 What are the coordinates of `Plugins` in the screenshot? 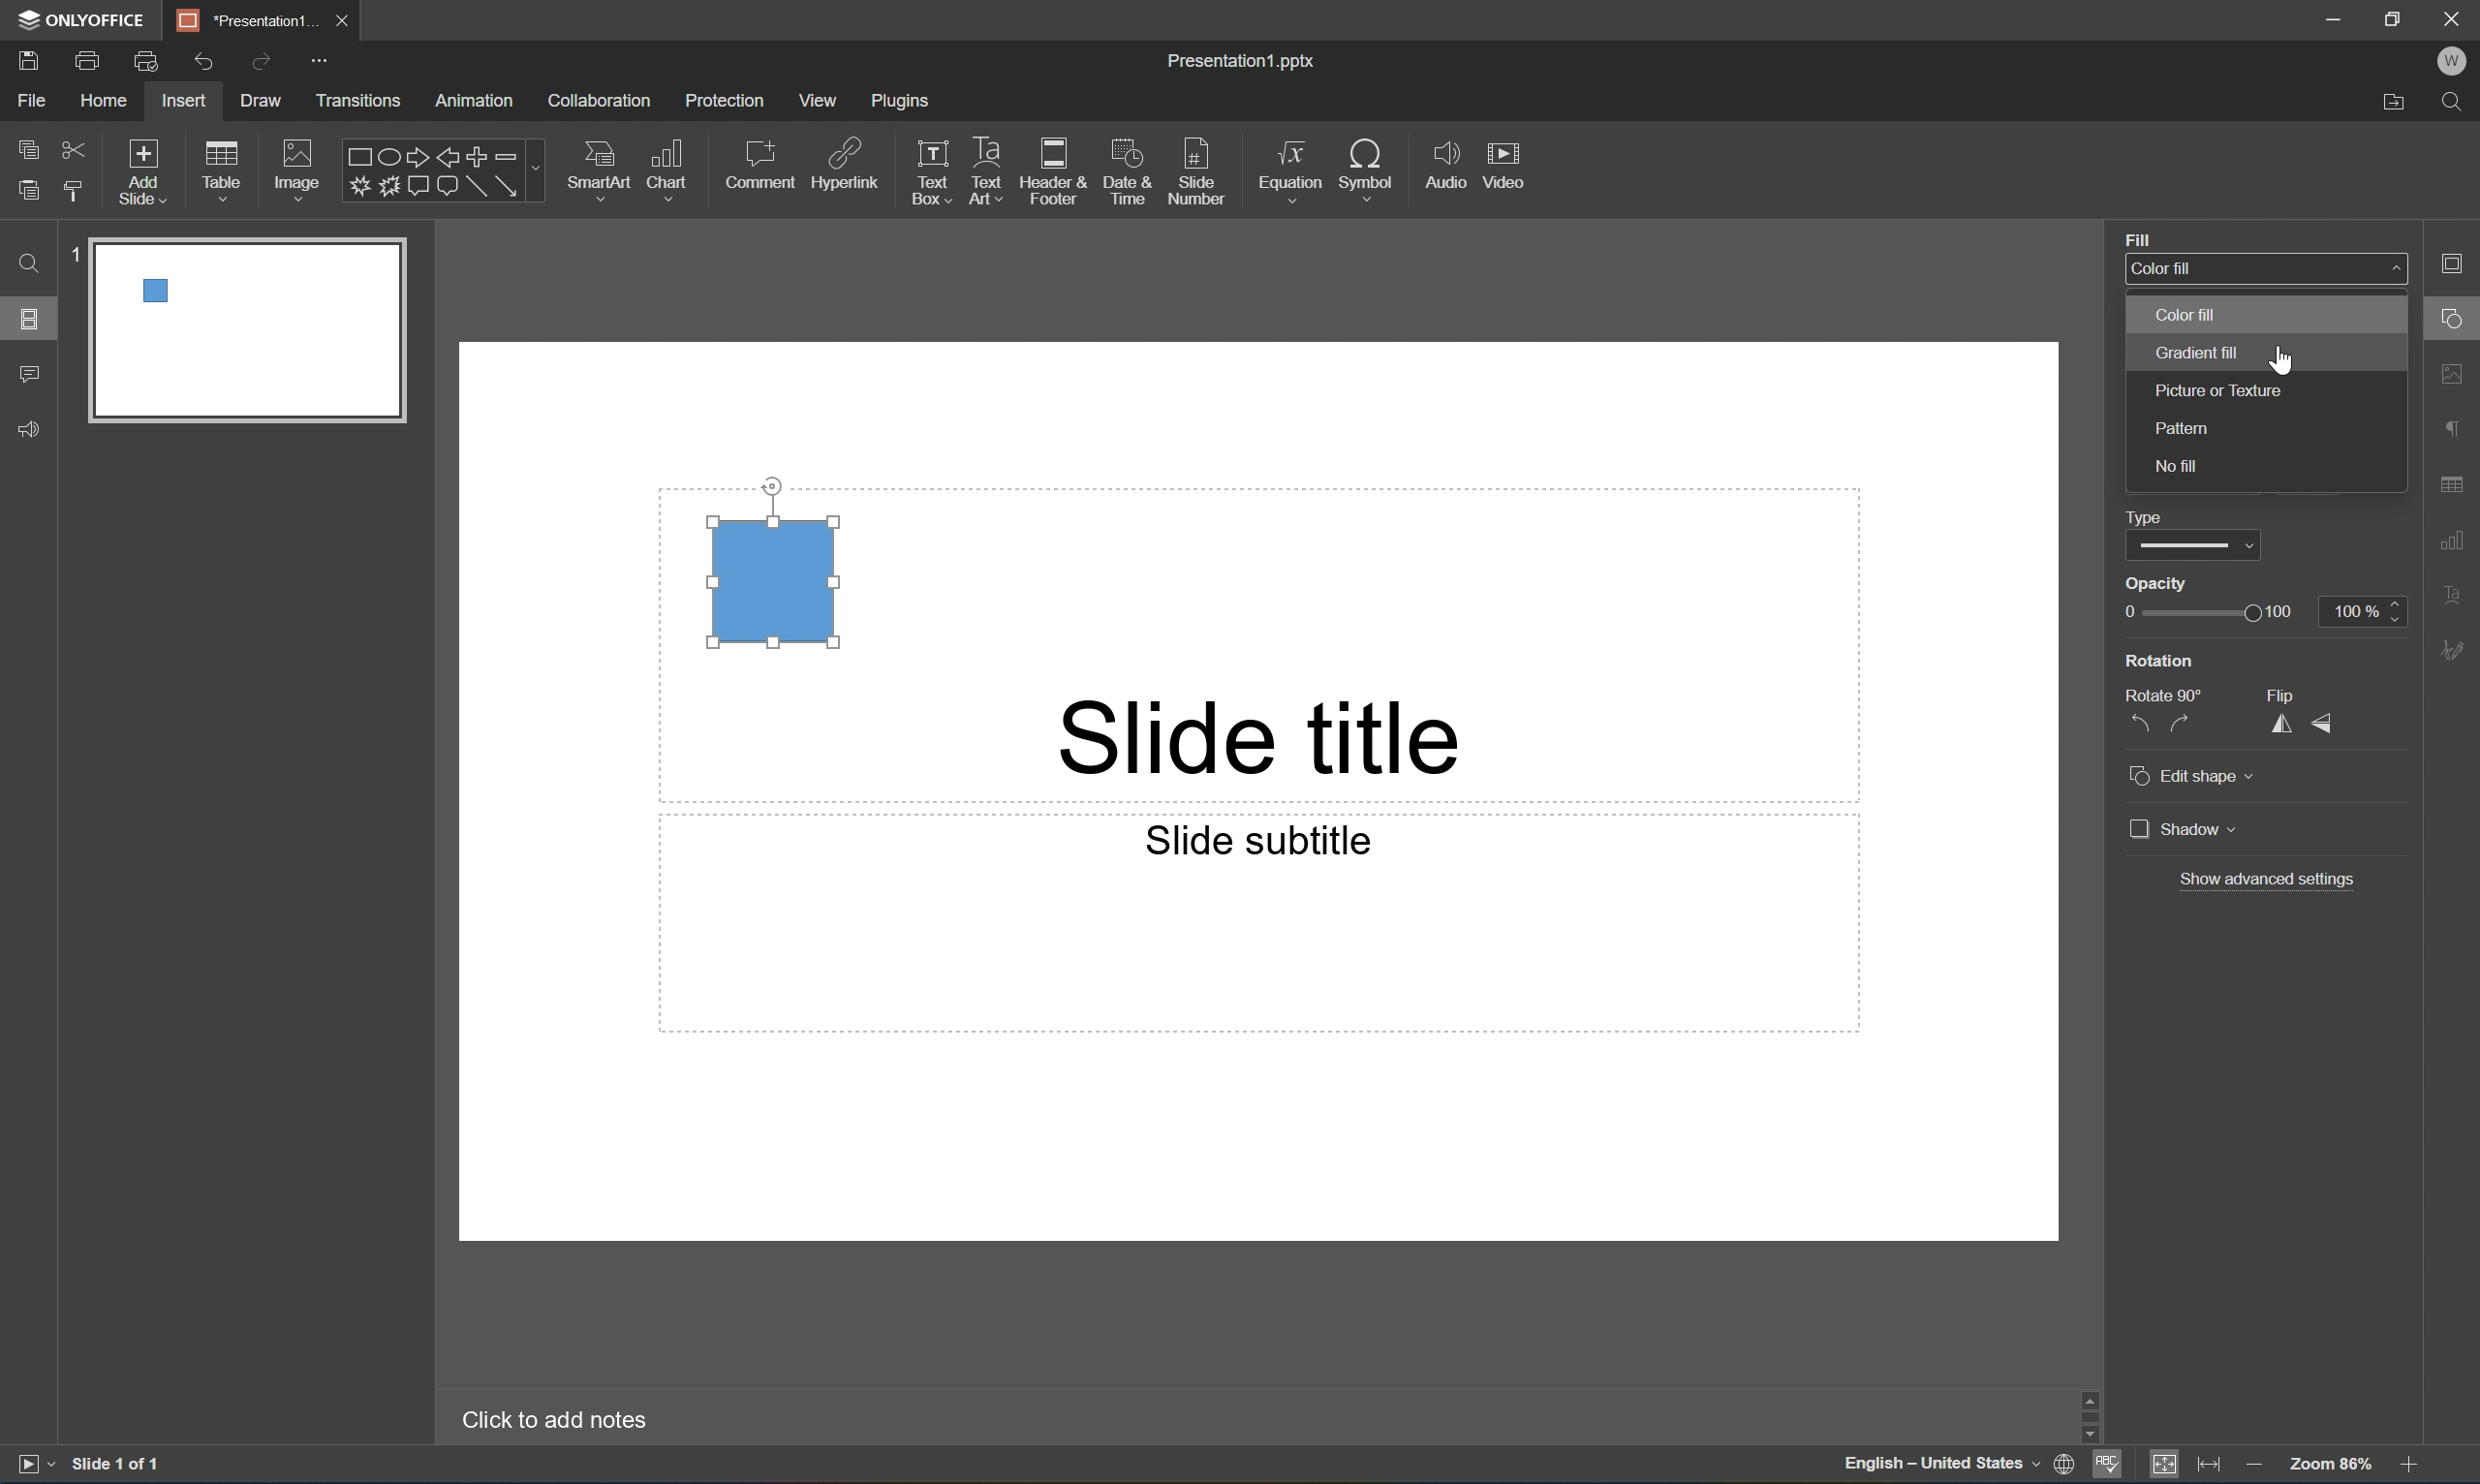 It's located at (901, 100).